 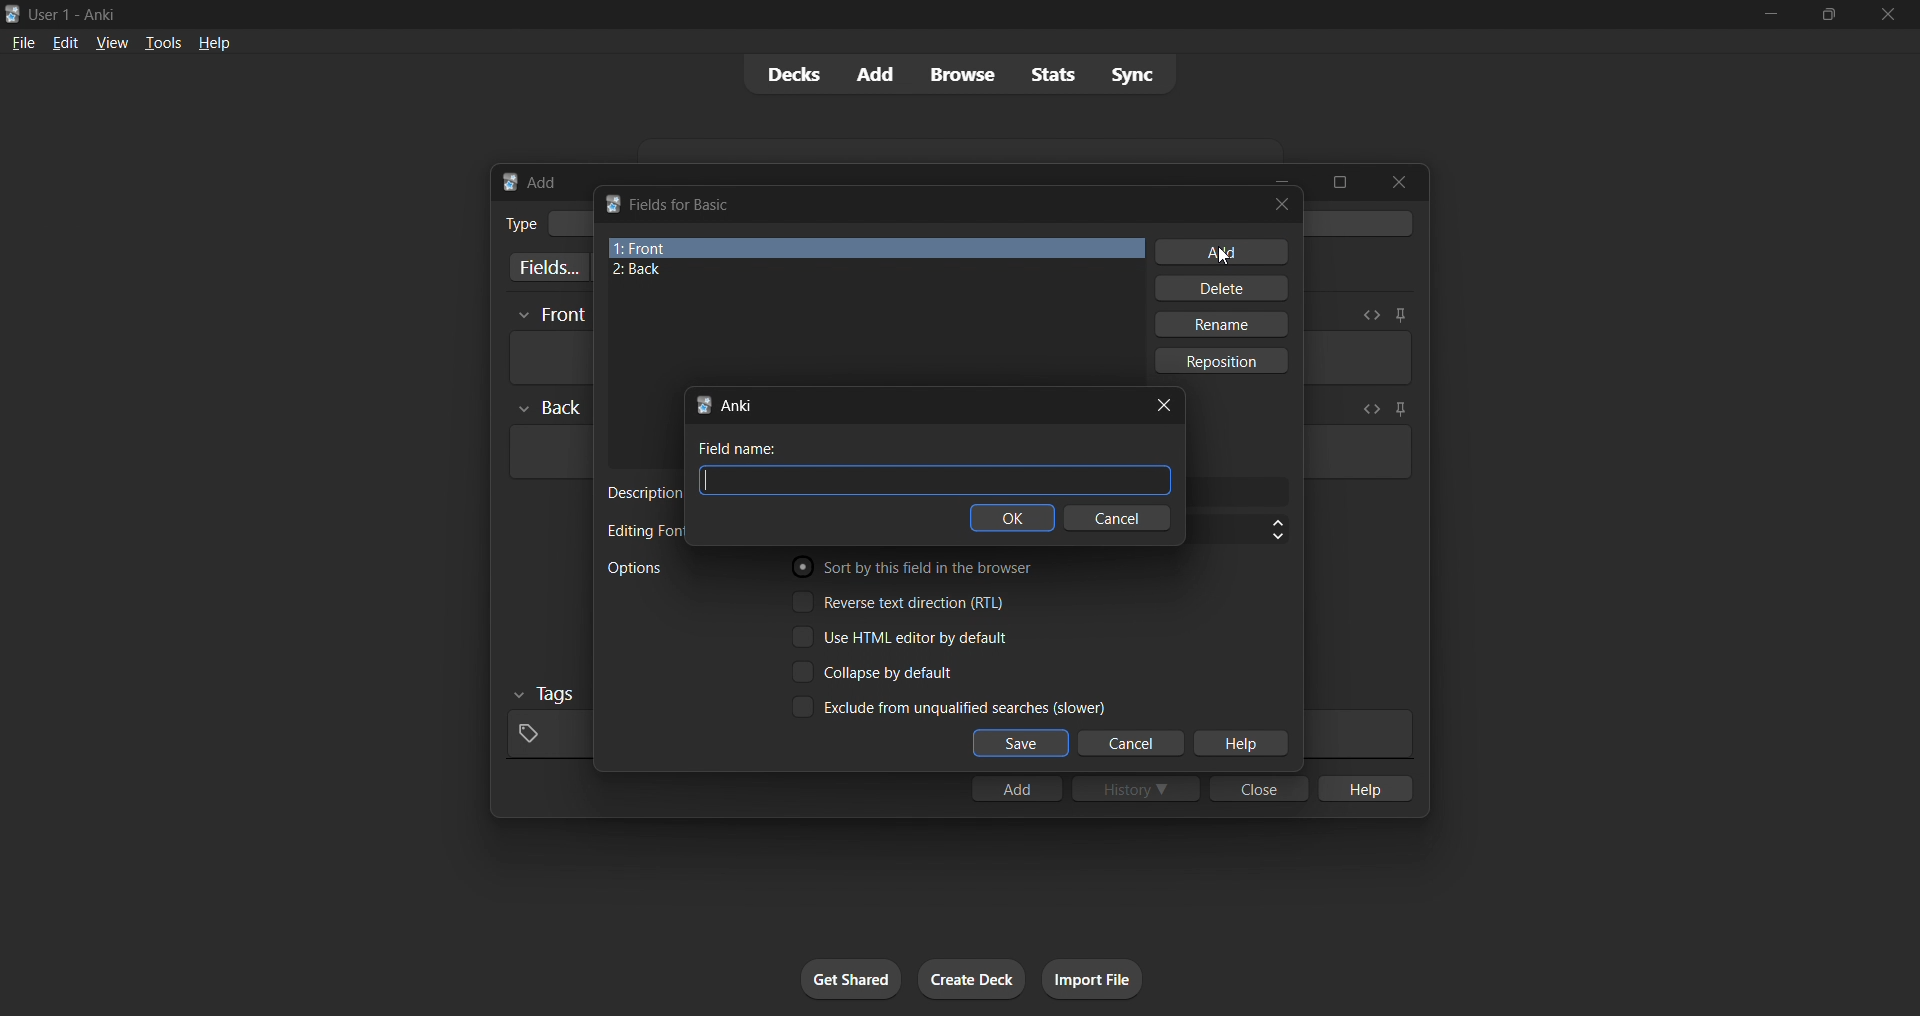 I want to click on close, so click(x=1282, y=204).